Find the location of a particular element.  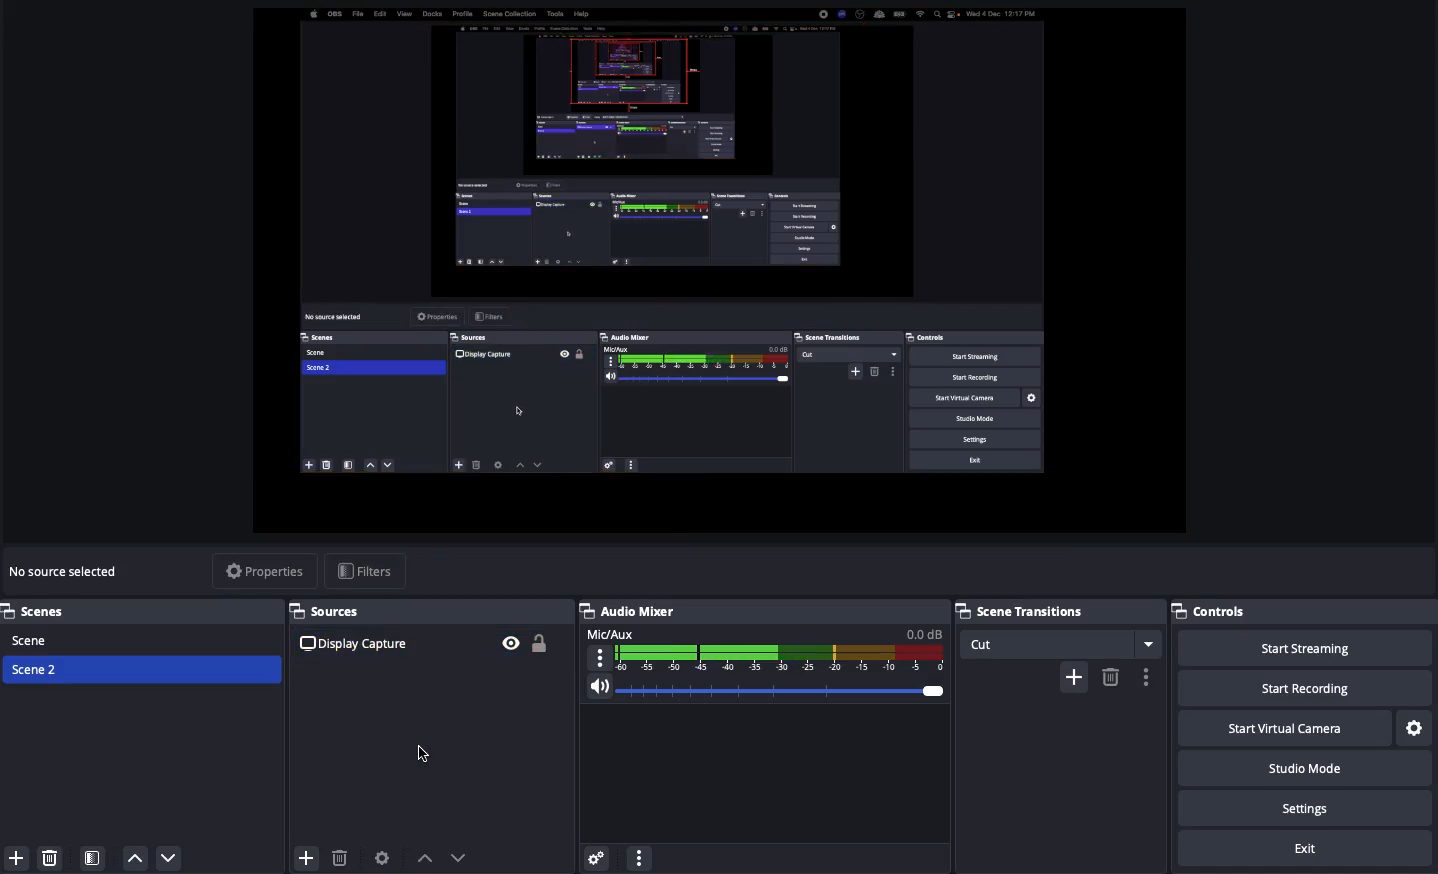

Pasted is located at coordinates (721, 255).